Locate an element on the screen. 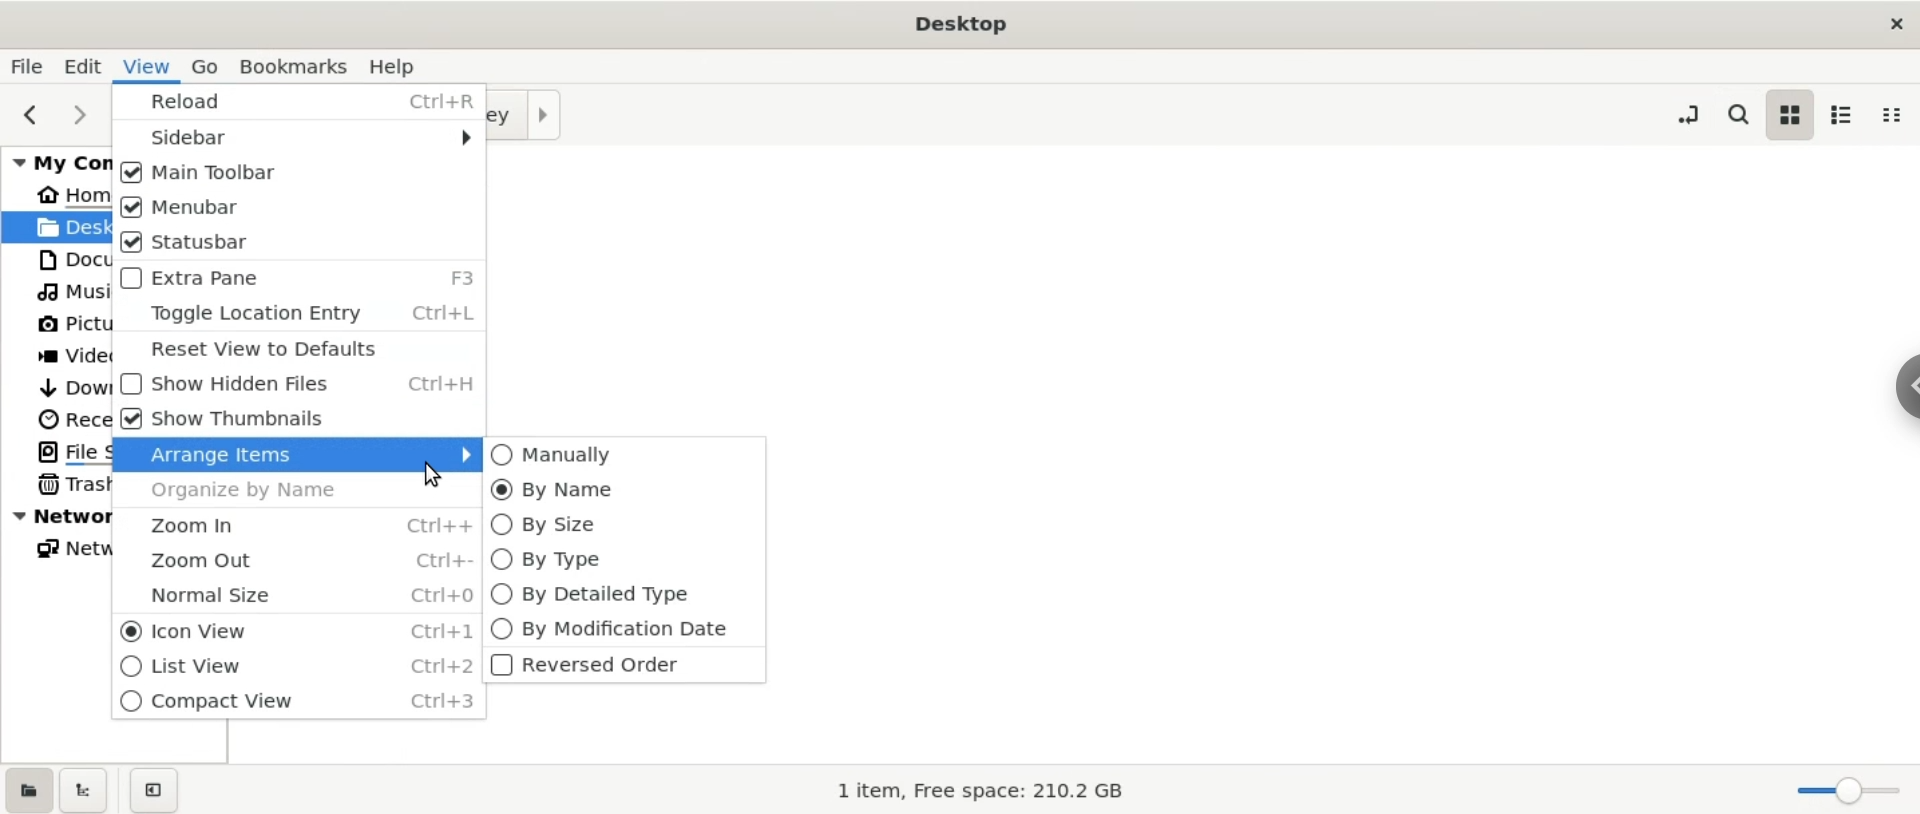 The height and width of the screenshot is (814, 1920). list view is located at coordinates (1845, 112).